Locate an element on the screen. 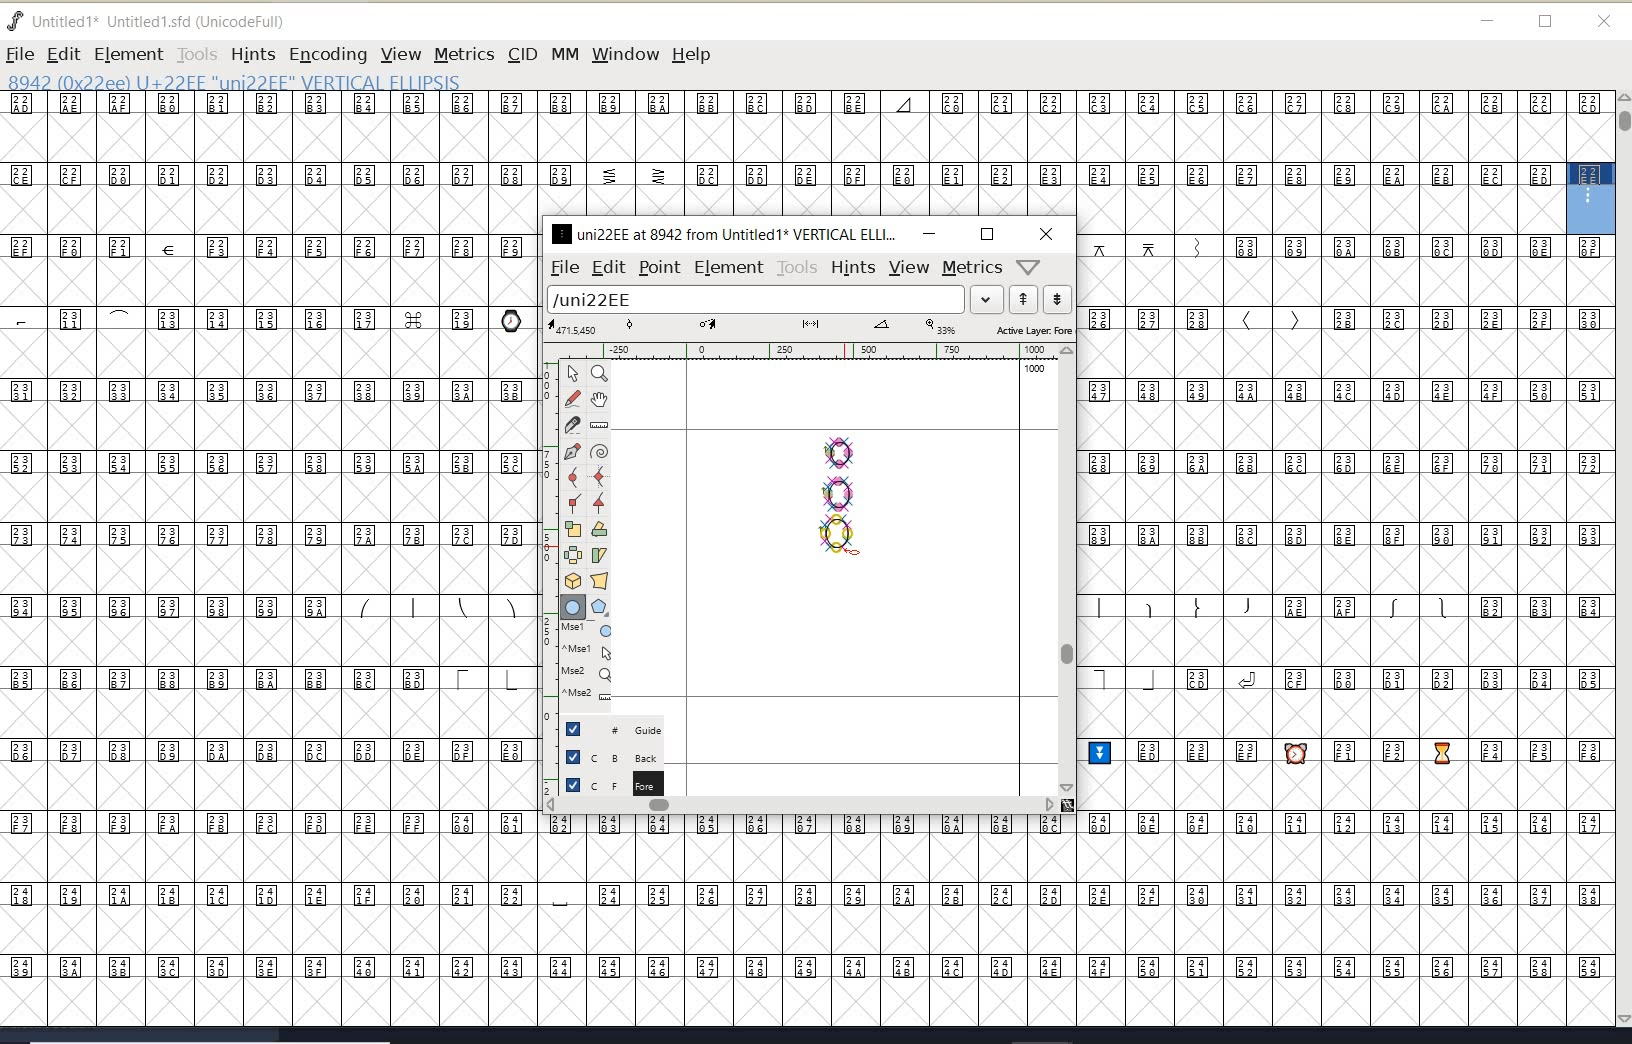  SCROLLBAR is located at coordinates (1622, 561).